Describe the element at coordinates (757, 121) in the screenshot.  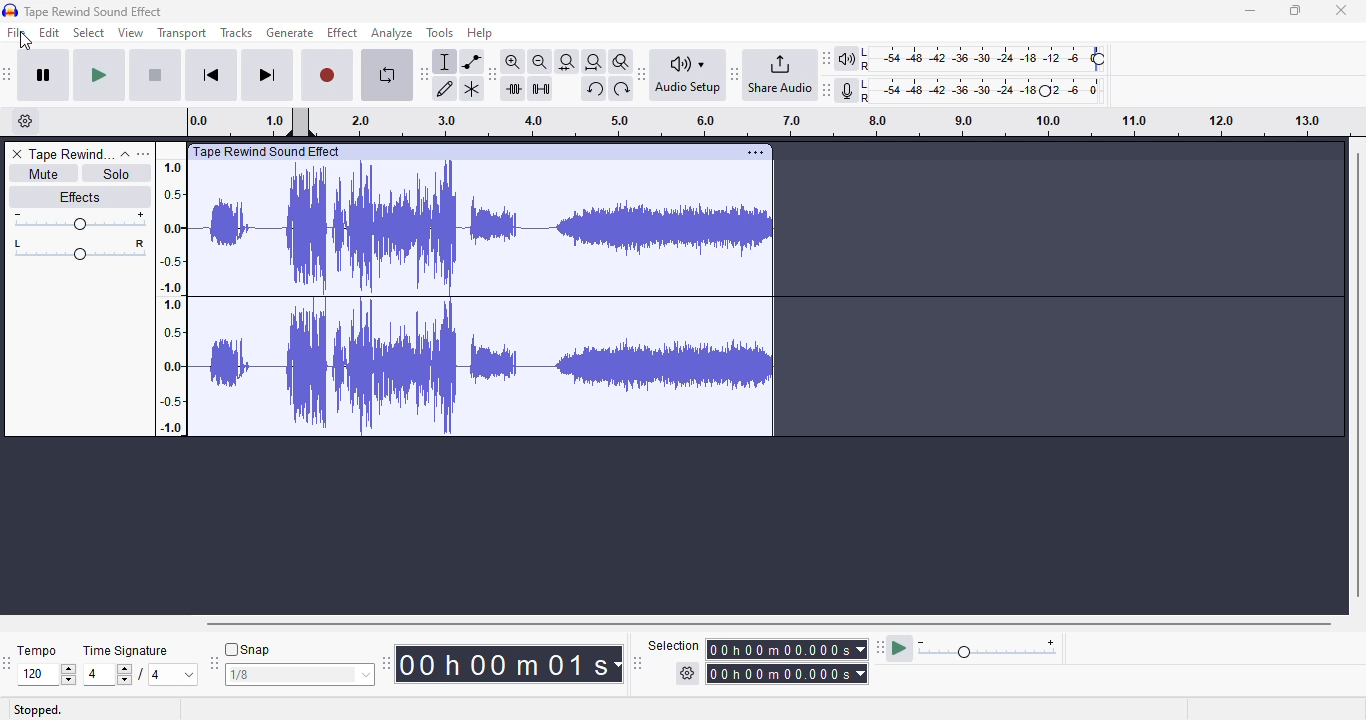
I see `timestamps` at that location.